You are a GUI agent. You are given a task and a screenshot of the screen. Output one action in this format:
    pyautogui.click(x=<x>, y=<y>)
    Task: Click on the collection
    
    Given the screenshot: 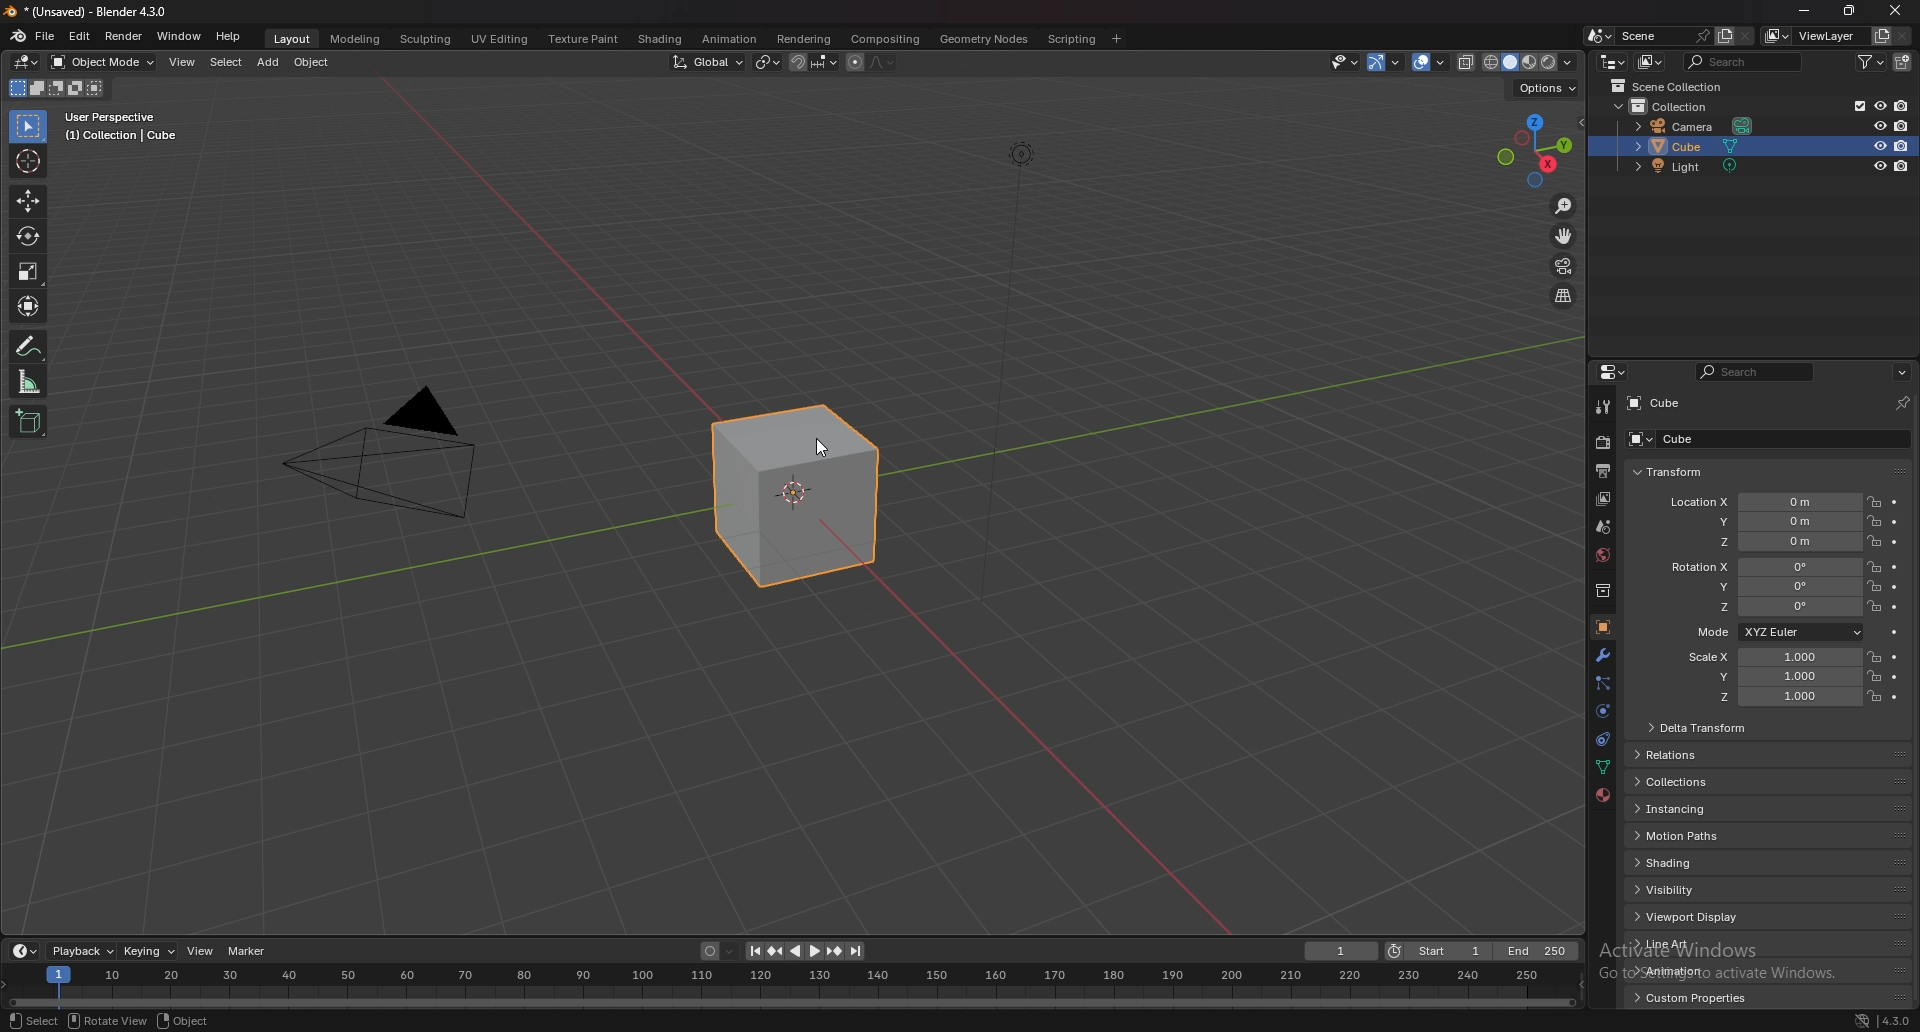 What is the action you would take?
    pyautogui.click(x=1678, y=107)
    